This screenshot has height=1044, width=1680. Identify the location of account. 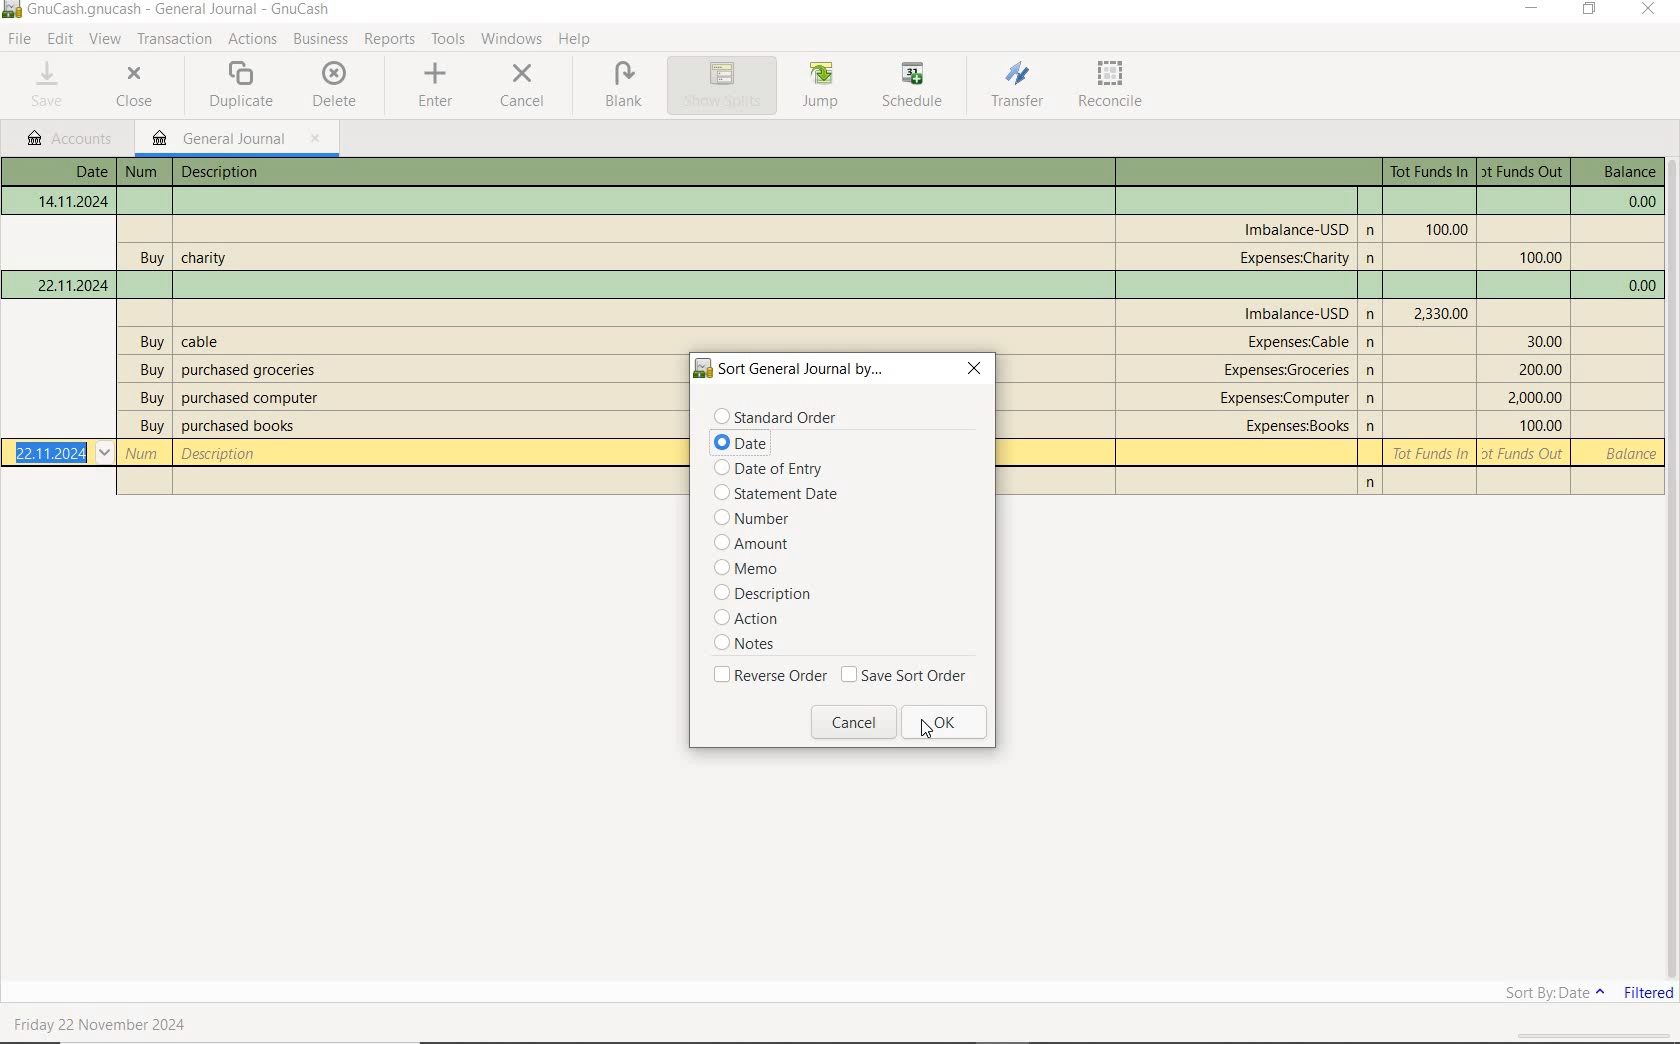
(1293, 427).